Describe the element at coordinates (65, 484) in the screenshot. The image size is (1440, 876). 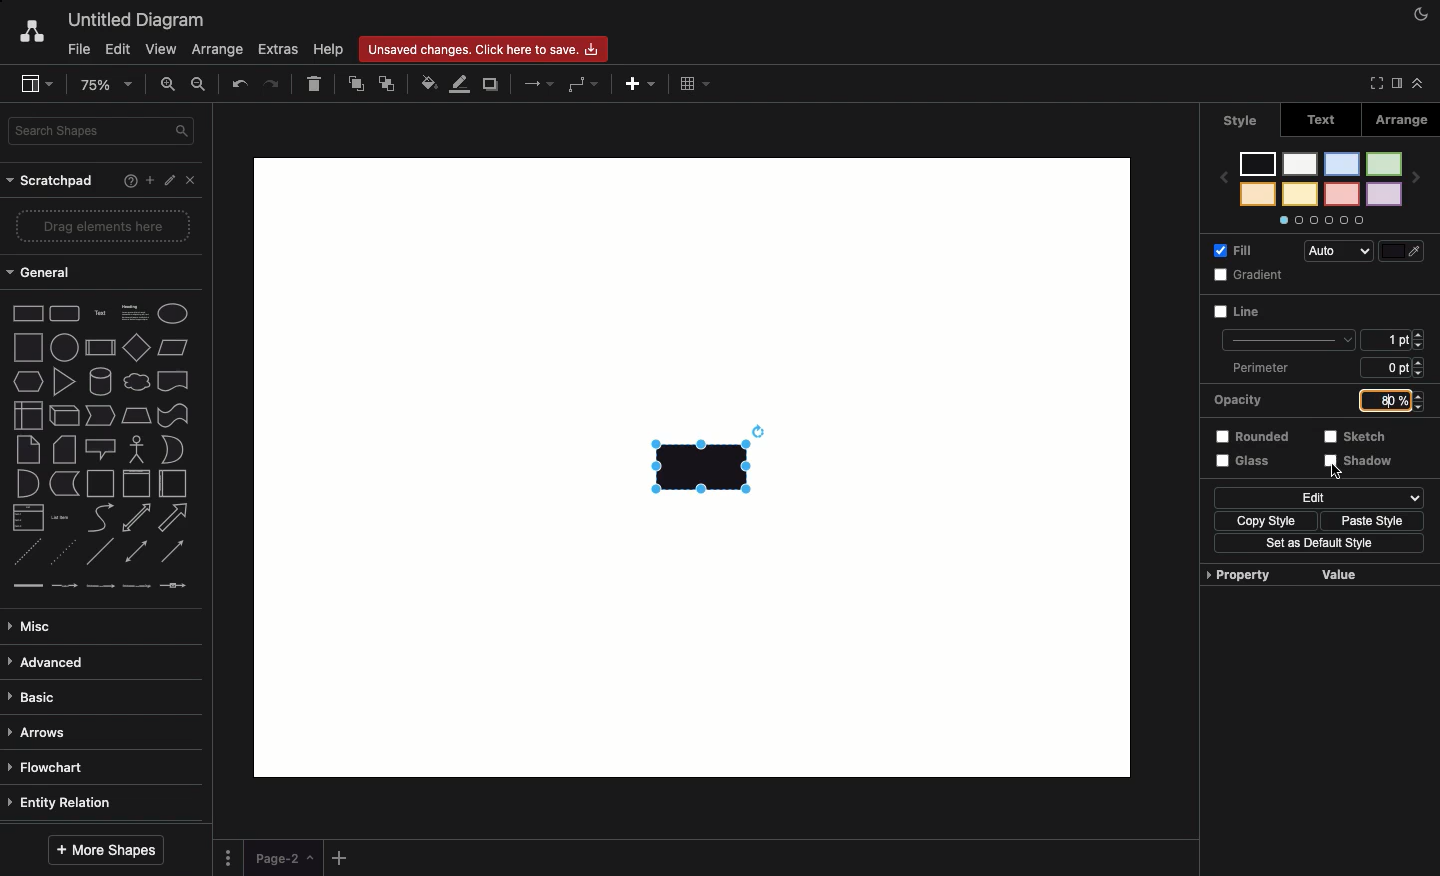
I see `data storage` at that location.